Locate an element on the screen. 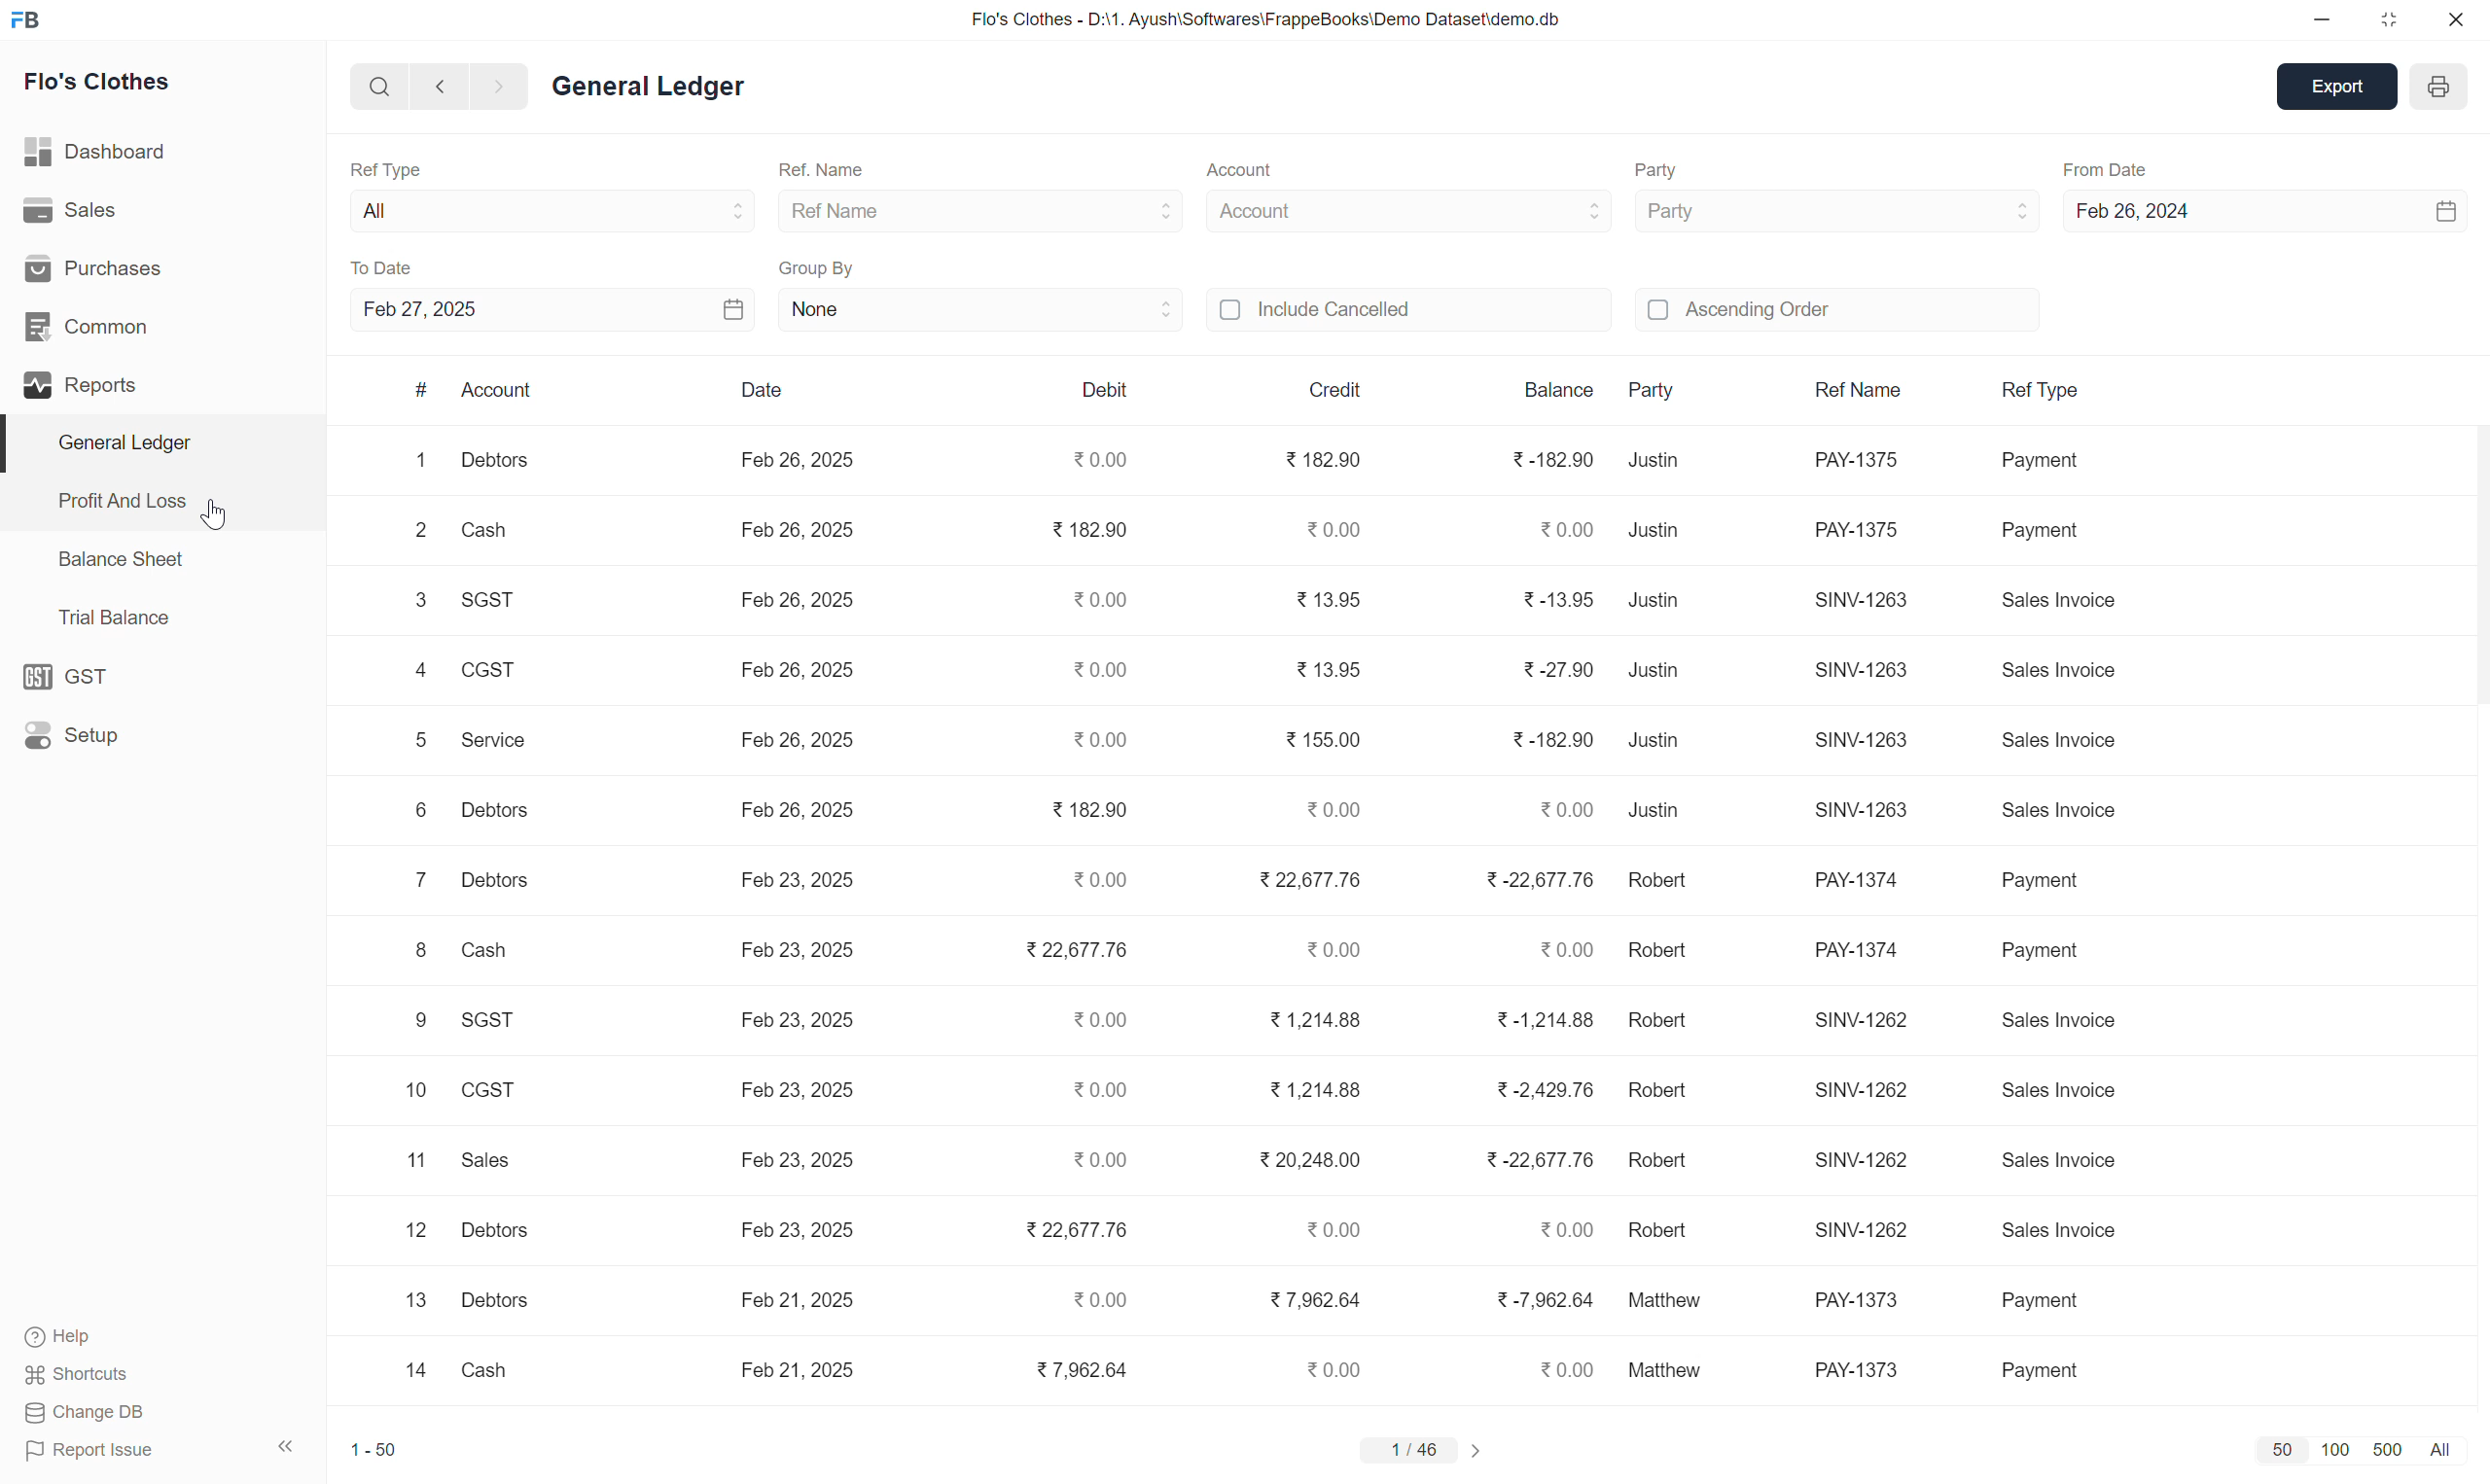 This screenshot has width=2490, height=1484. Debtors is located at coordinates (490, 1303).